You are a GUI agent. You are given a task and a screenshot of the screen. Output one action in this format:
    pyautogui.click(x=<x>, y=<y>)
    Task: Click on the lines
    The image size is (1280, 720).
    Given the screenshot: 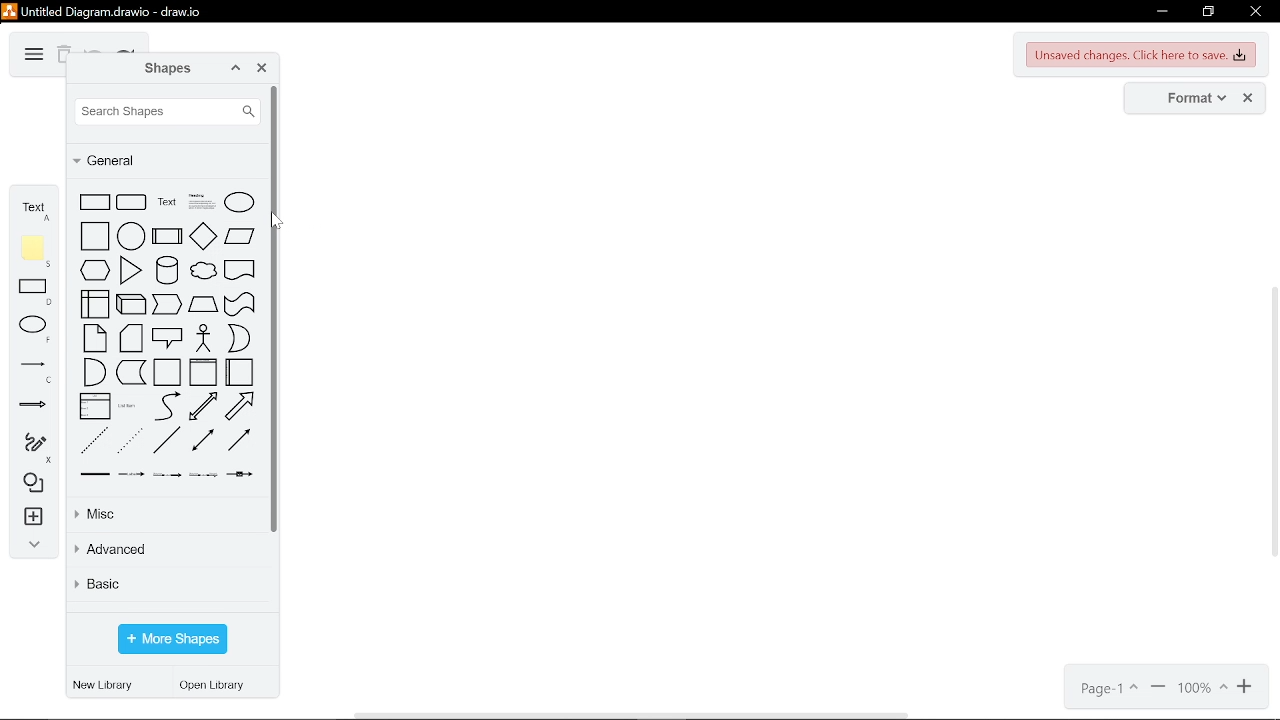 What is the action you would take?
    pyautogui.click(x=33, y=371)
    